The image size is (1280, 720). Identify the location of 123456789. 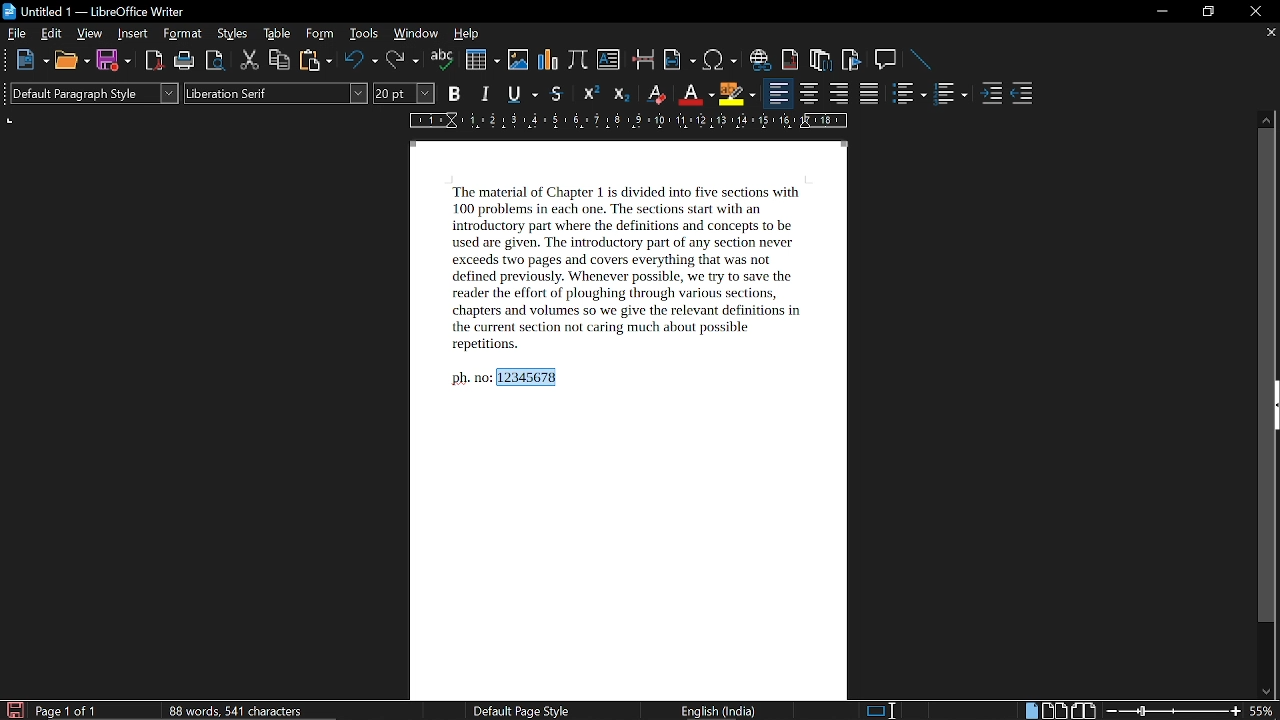
(531, 377).